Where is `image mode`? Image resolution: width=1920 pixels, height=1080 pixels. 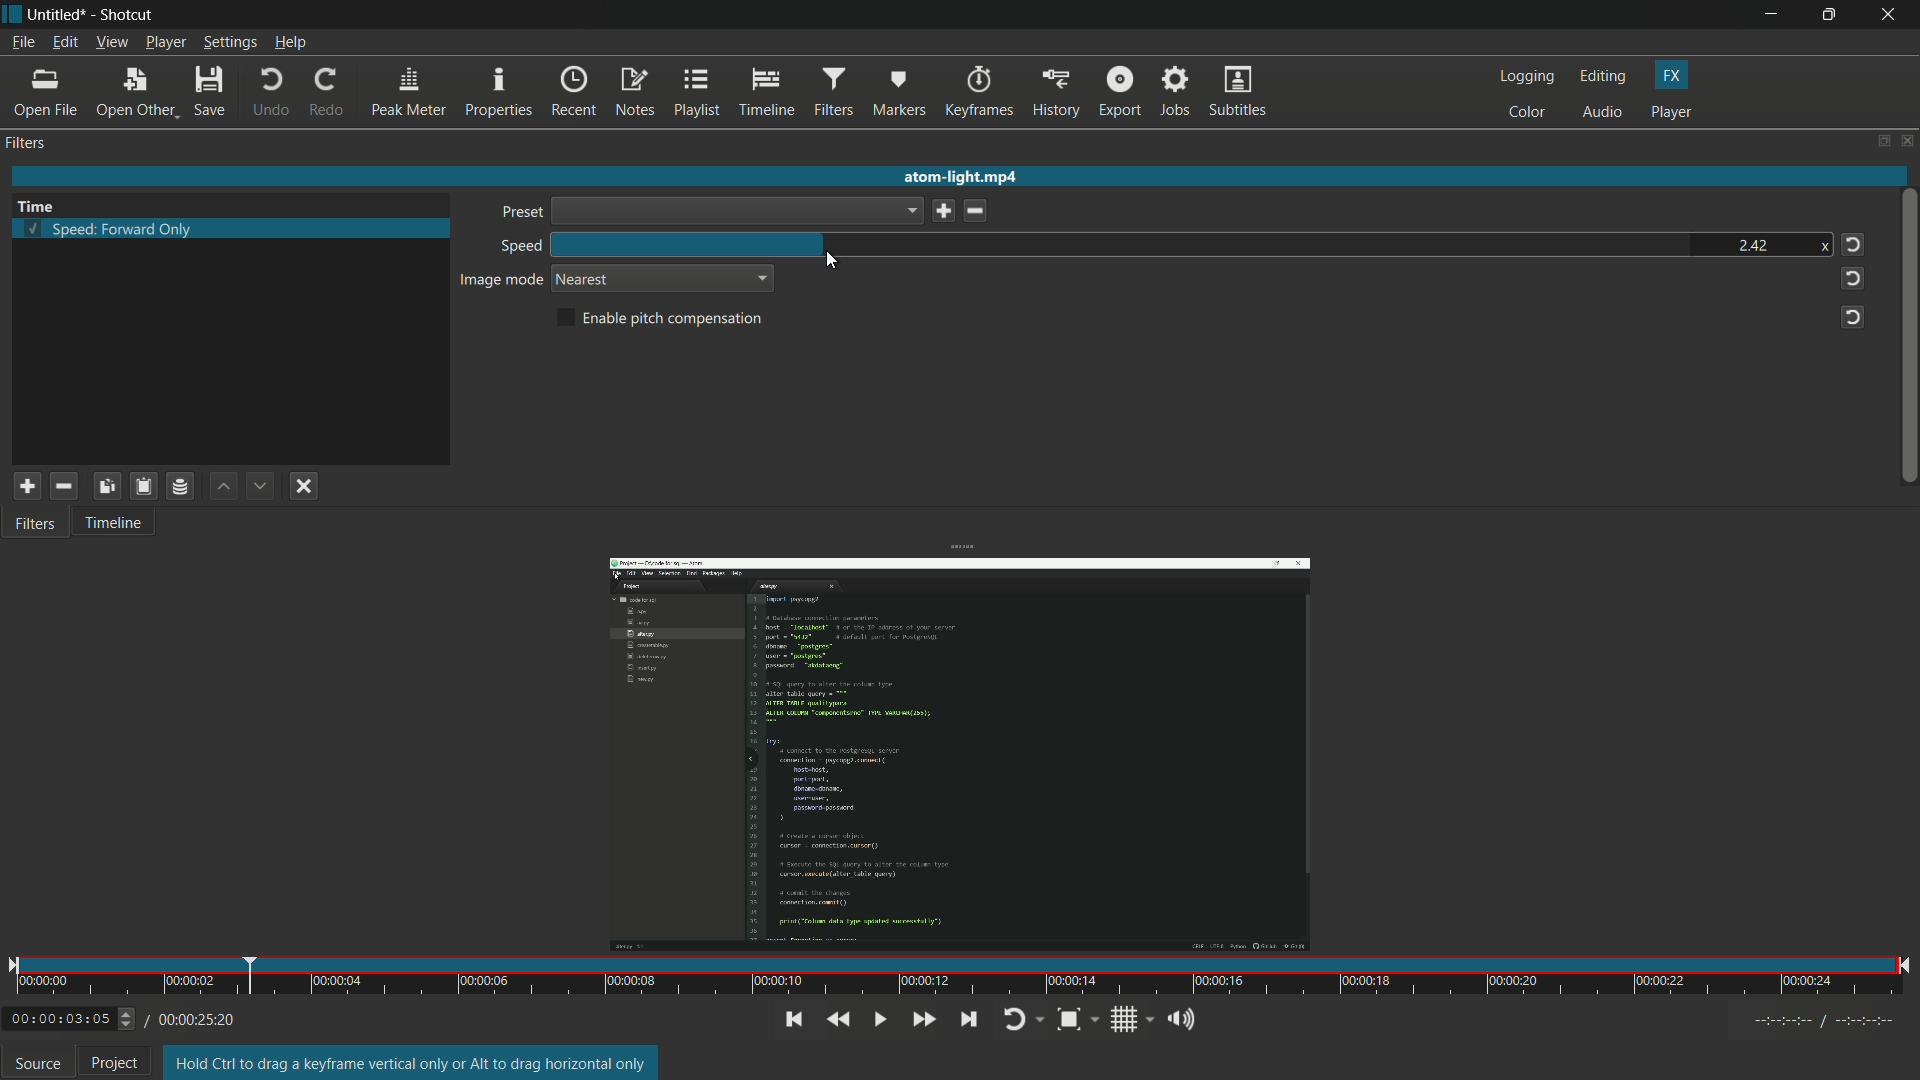
image mode is located at coordinates (501, 281).